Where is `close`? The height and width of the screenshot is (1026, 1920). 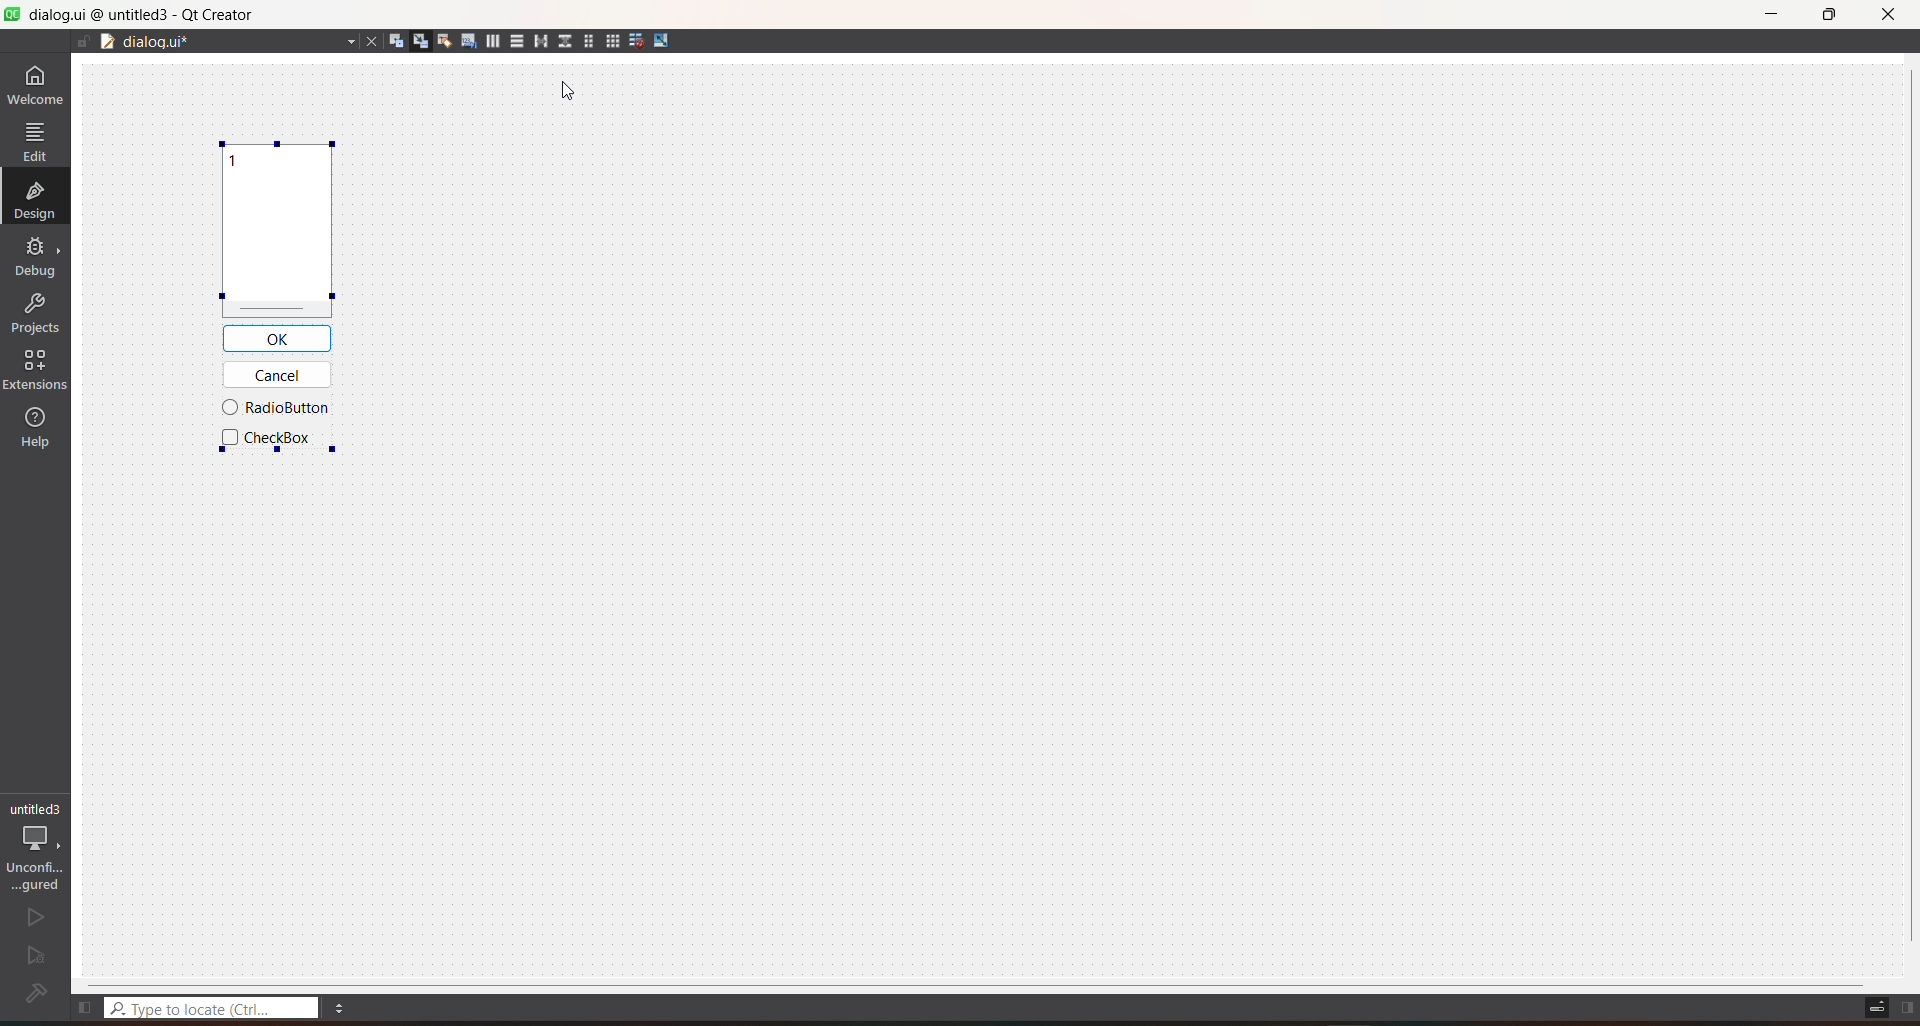
close is located at coordinates (1886, 13).